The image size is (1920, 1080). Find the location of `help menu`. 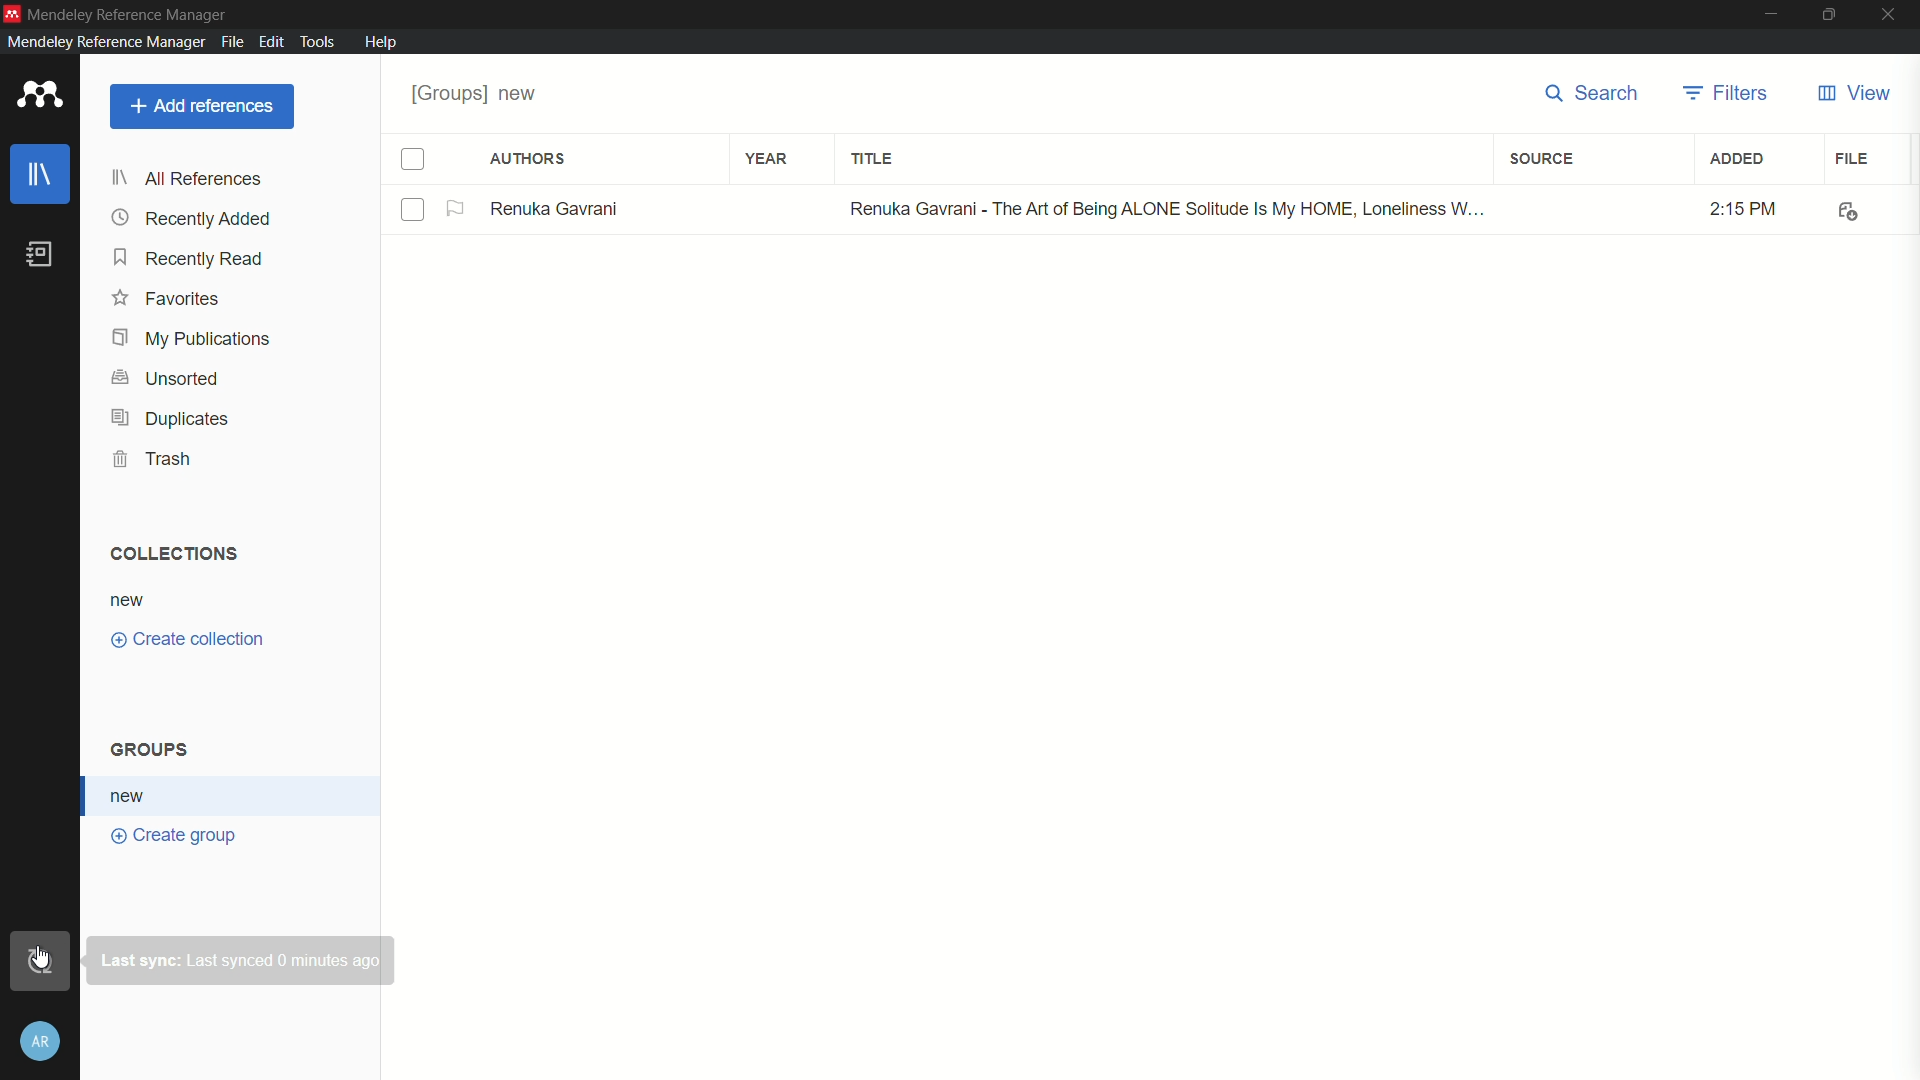

help menu is located at coordinates (383, 43).